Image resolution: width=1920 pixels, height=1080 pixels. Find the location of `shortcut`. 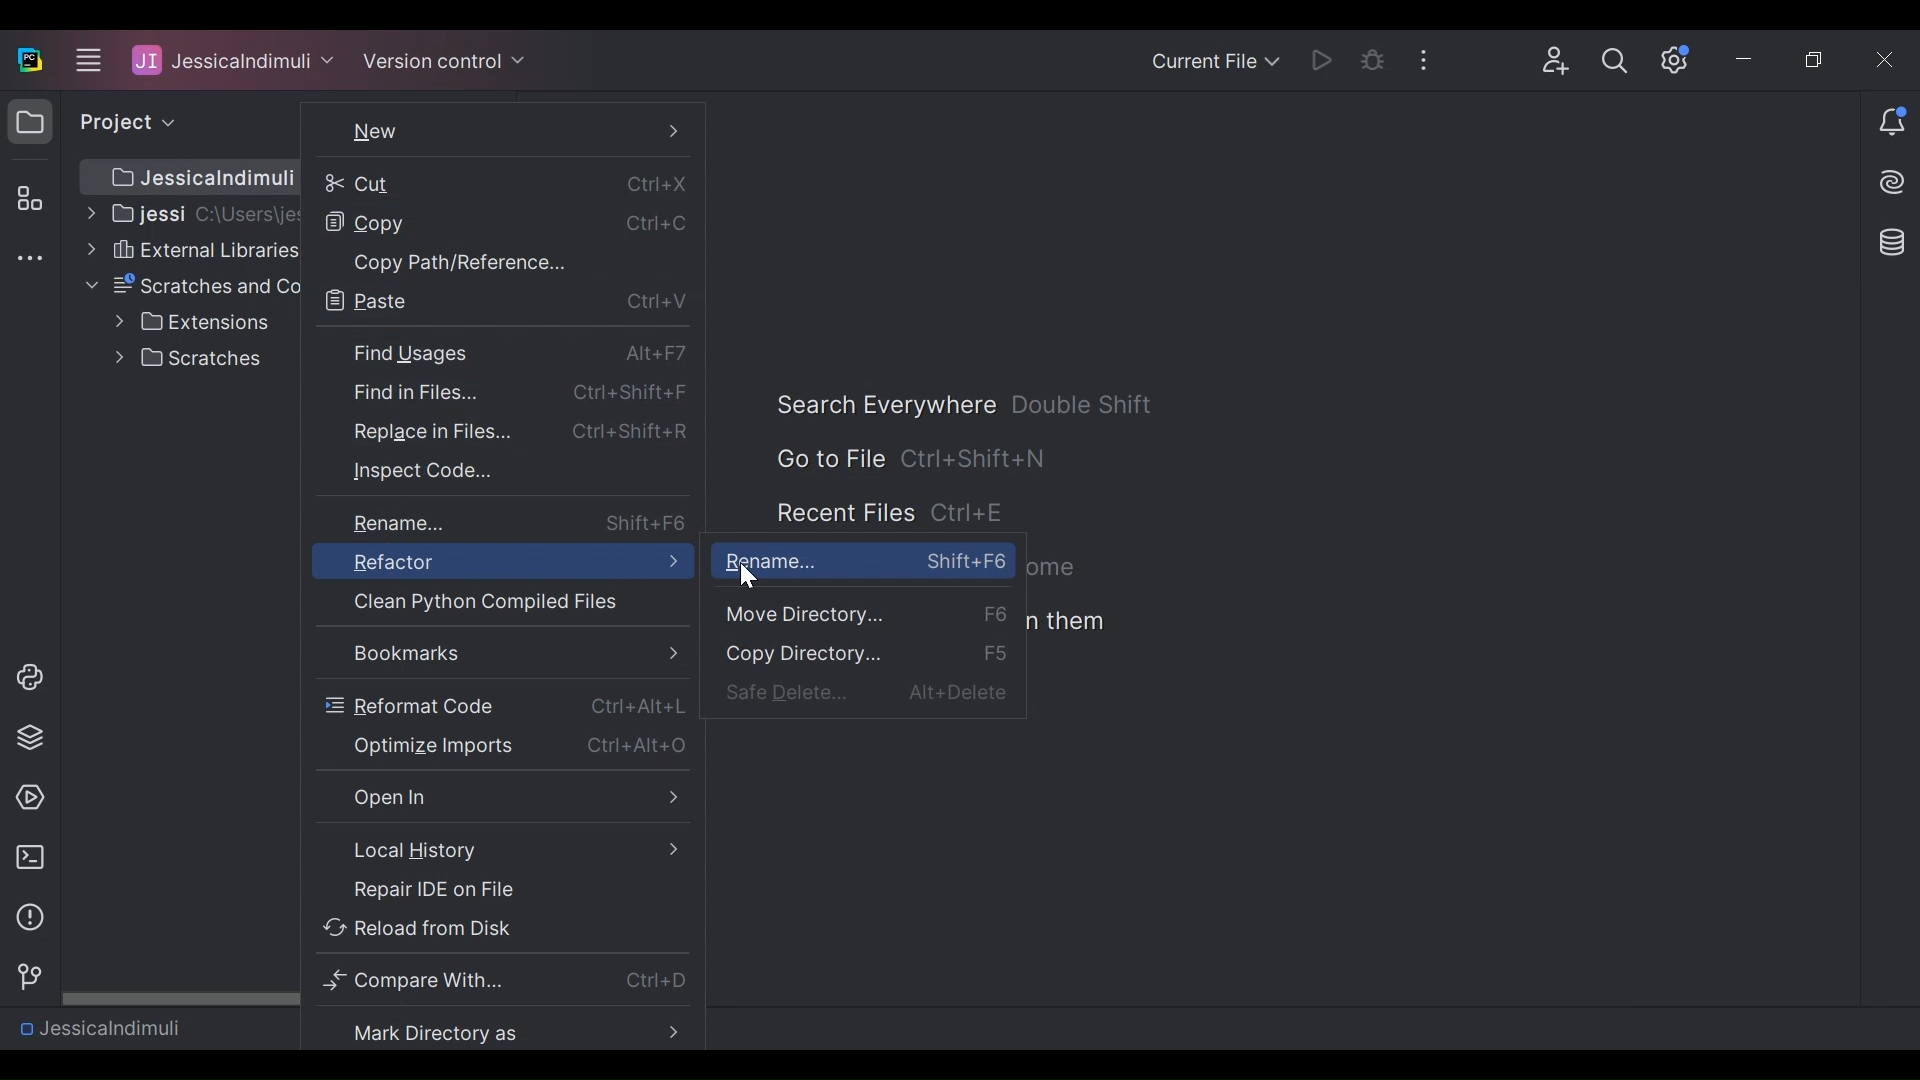

shortcut is located at coordinates (975, 457).